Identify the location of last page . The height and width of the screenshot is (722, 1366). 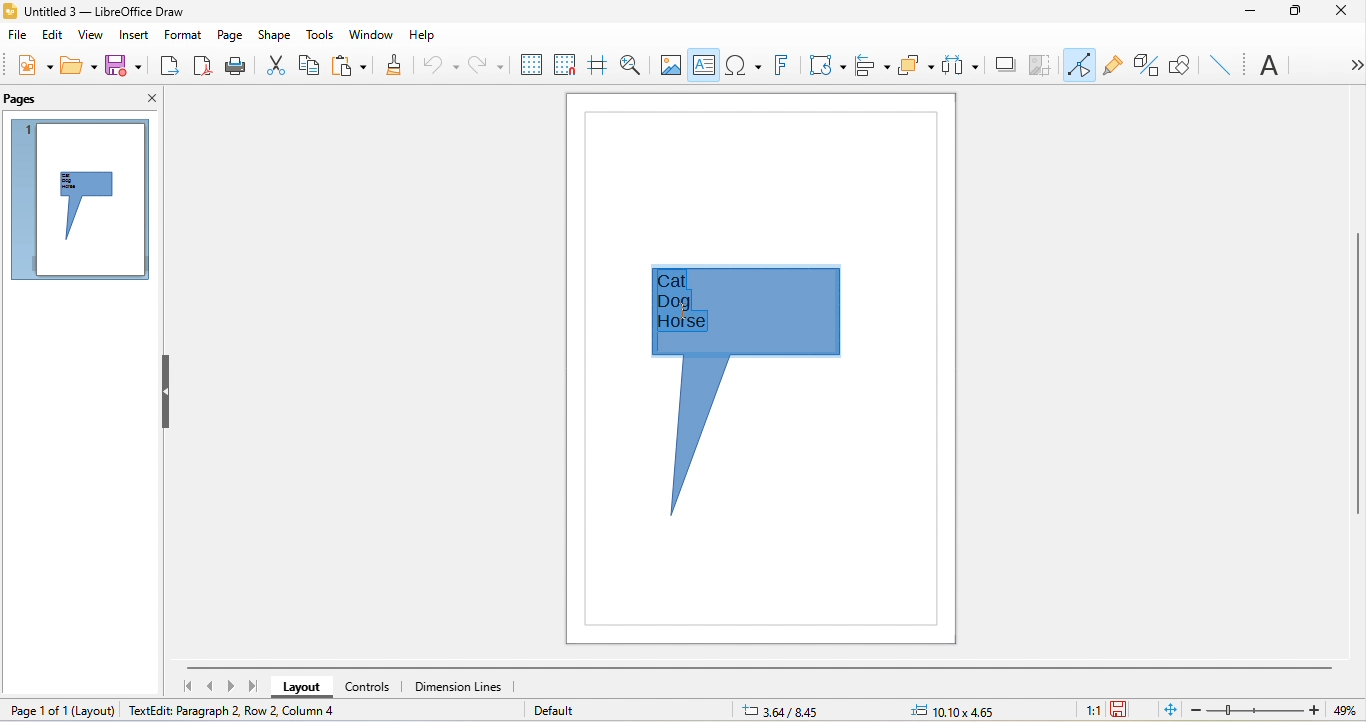
(253, 688).